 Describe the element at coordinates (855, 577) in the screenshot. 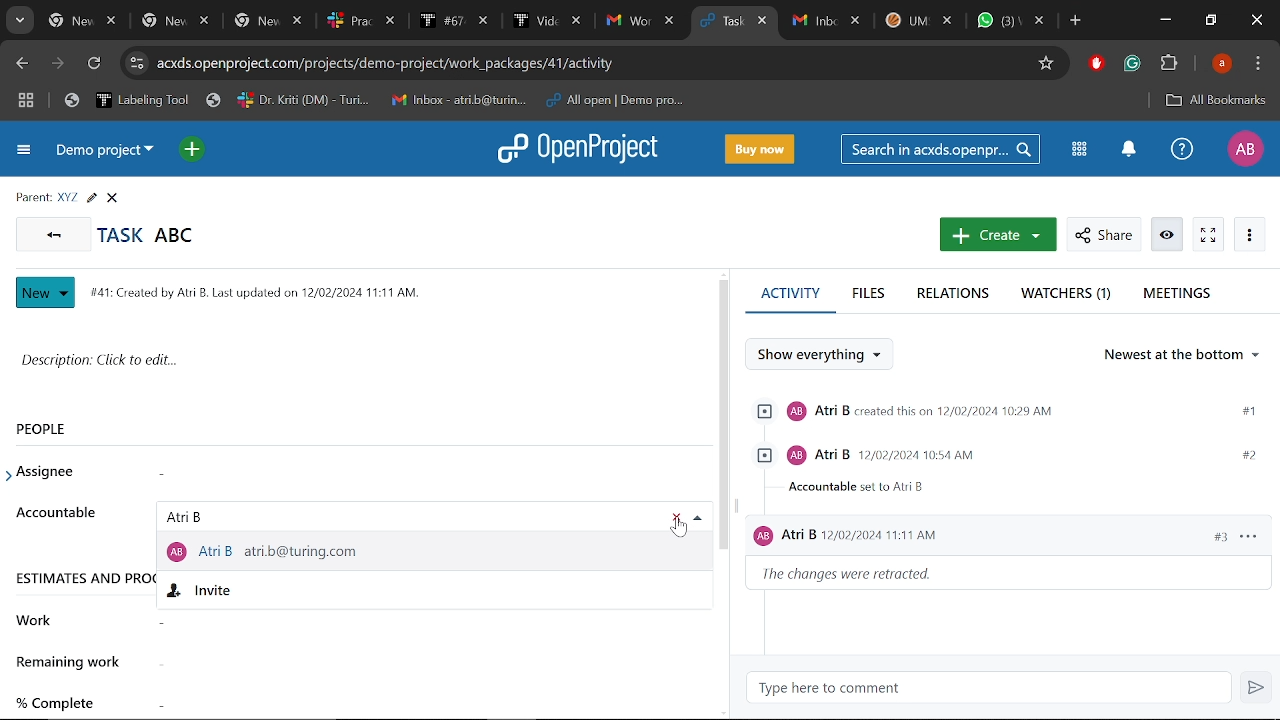

I see `the changes were retracted.` at that location.